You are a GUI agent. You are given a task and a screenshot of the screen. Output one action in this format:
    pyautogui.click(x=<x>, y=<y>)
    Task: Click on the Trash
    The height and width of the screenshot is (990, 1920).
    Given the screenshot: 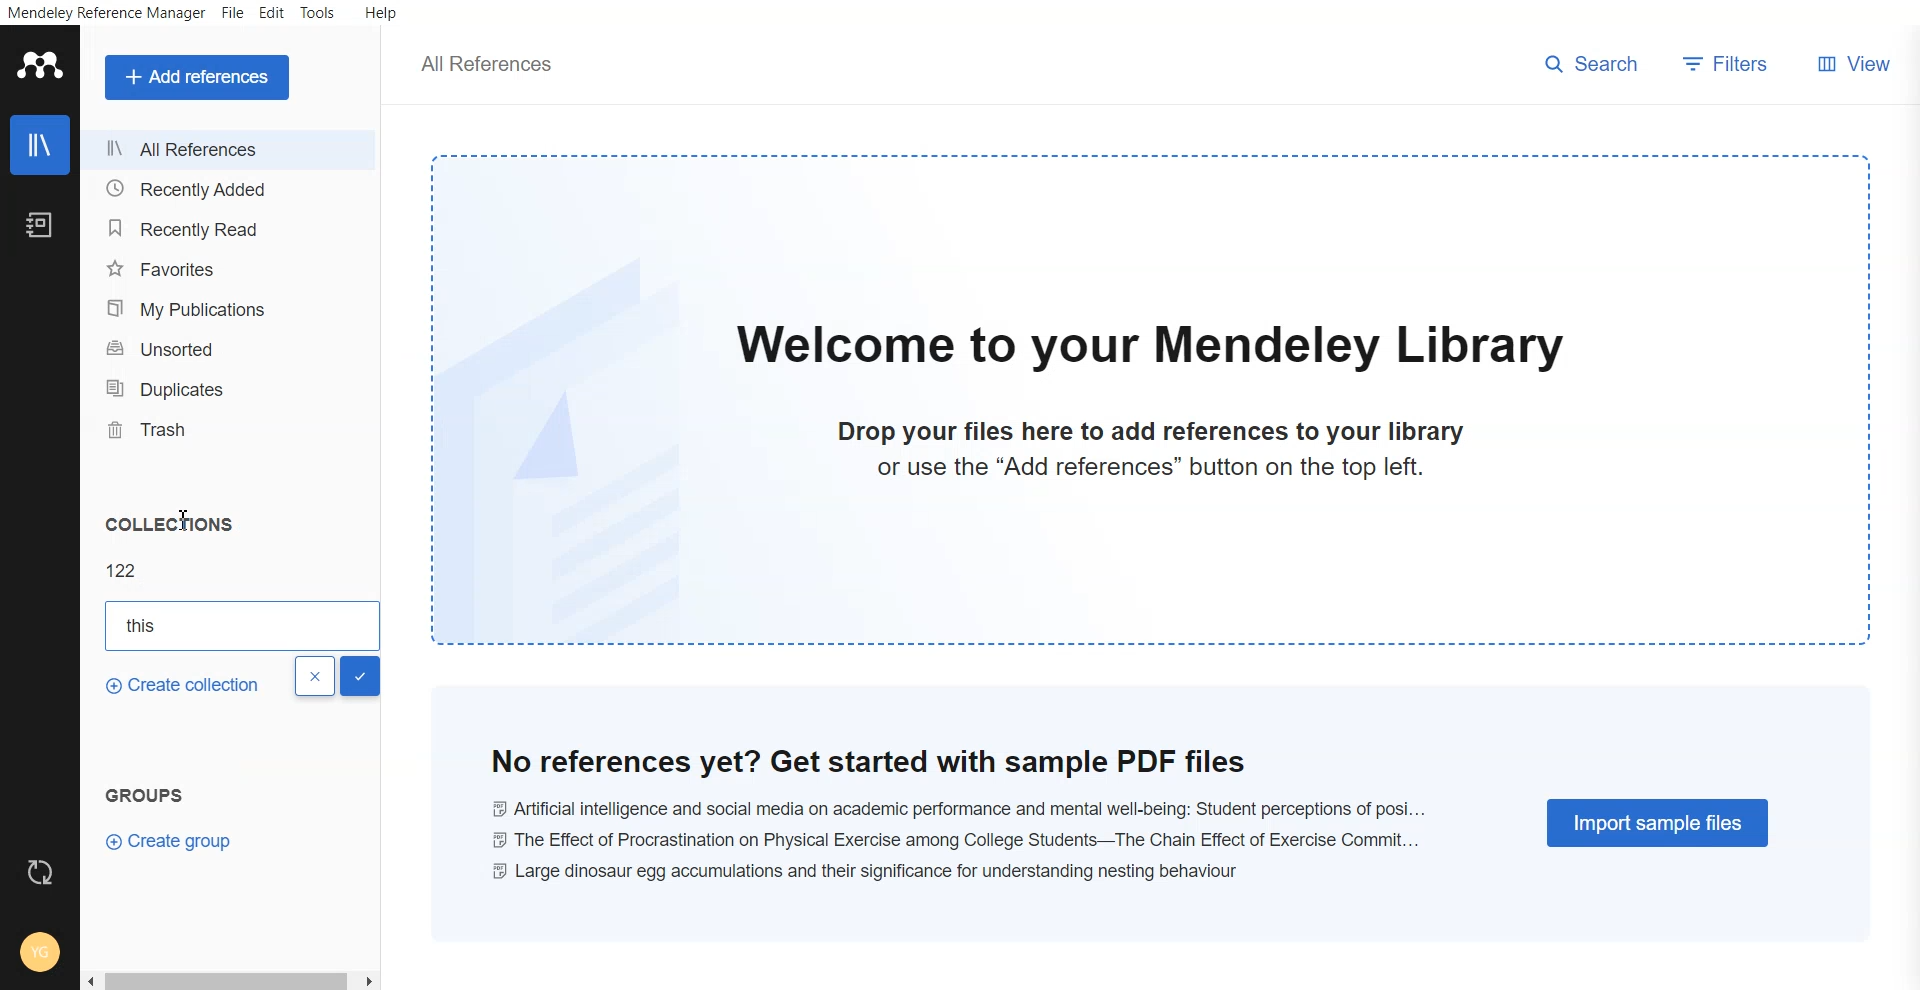 What is the action you would take?
    pyautogui.click(x=233, y=428)
    